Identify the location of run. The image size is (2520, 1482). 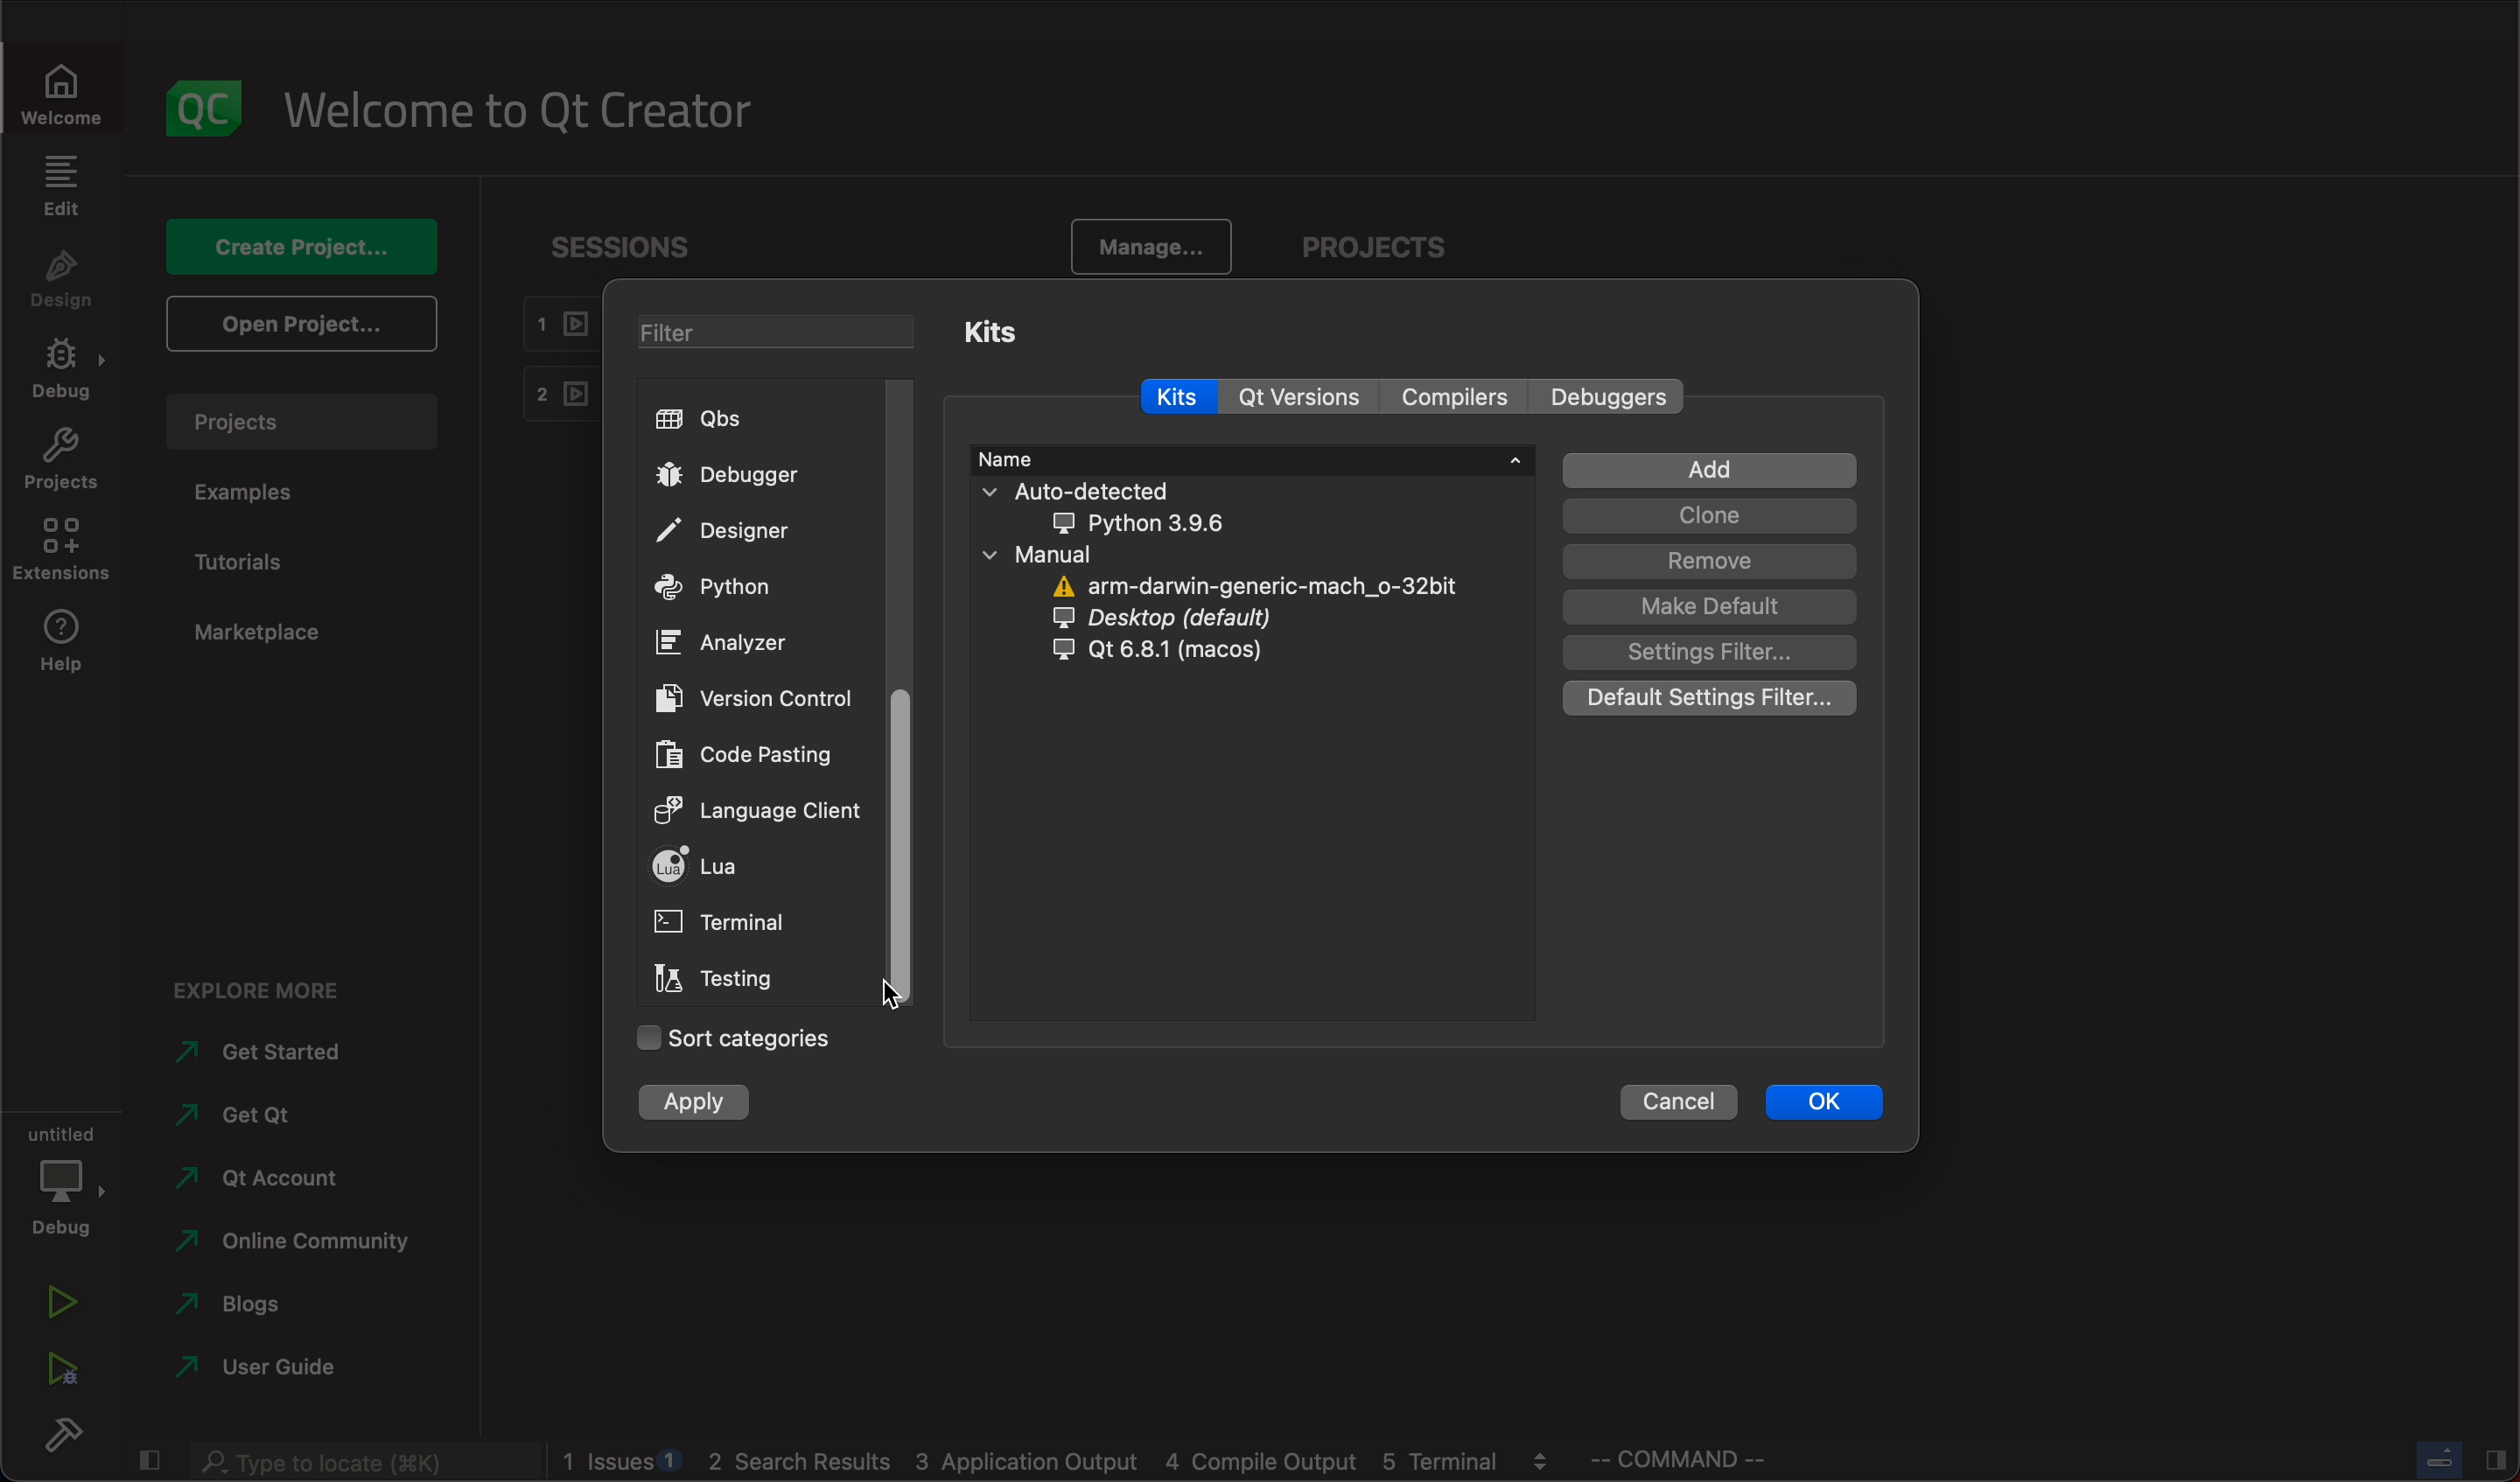
(64, 1300).